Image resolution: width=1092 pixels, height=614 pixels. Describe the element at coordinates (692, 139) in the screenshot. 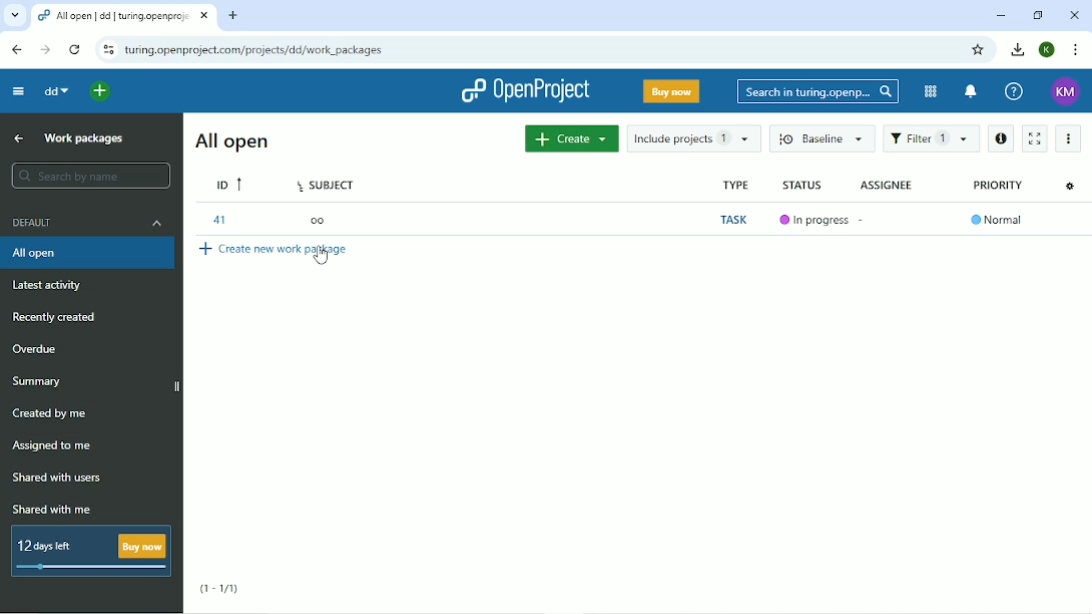

I see `Include projects 1` at that location.